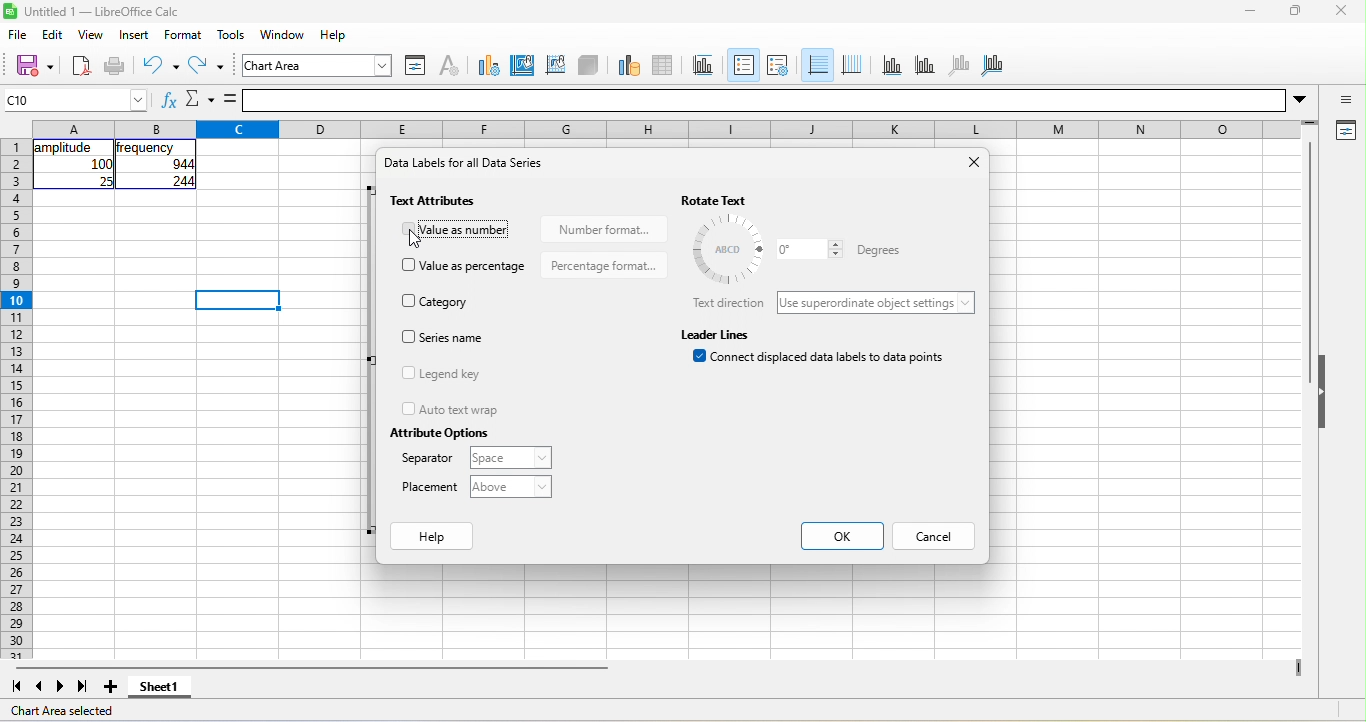  Describe the element at coordinates (736, 200) in the screenshot. I see `rotate text` at that location.